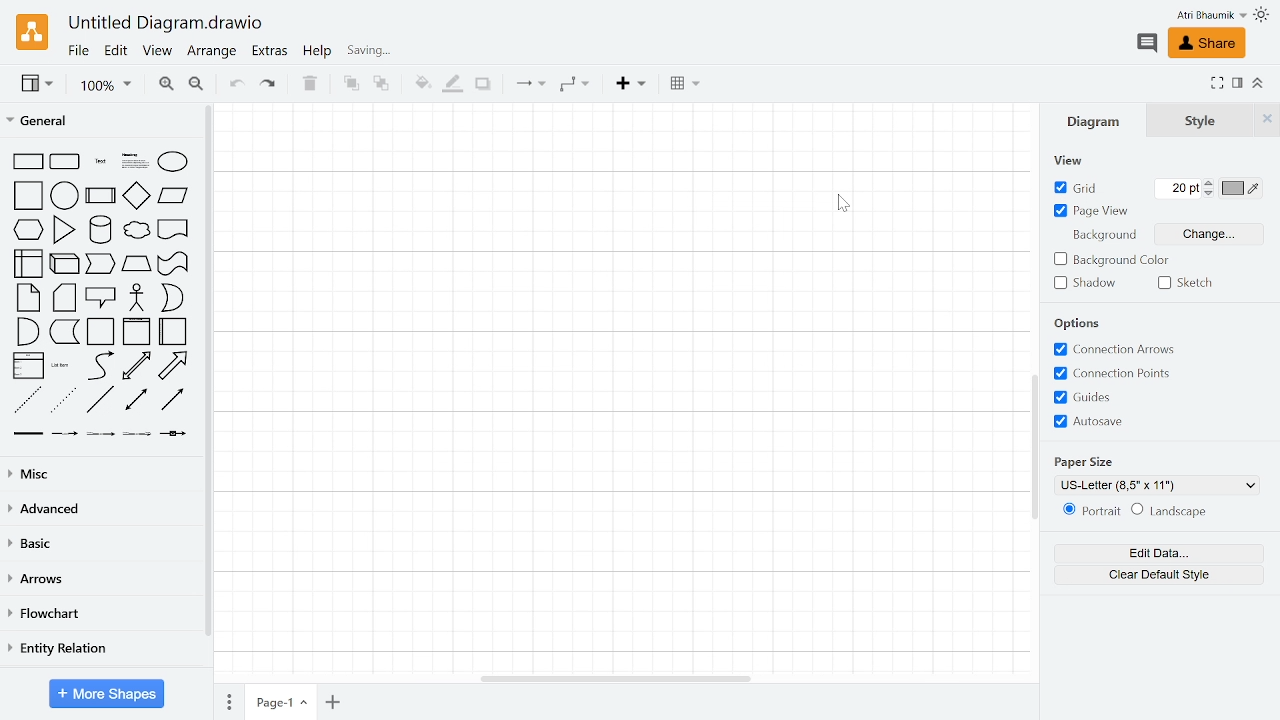  I want to click on Diagram, so click(1090, 122).